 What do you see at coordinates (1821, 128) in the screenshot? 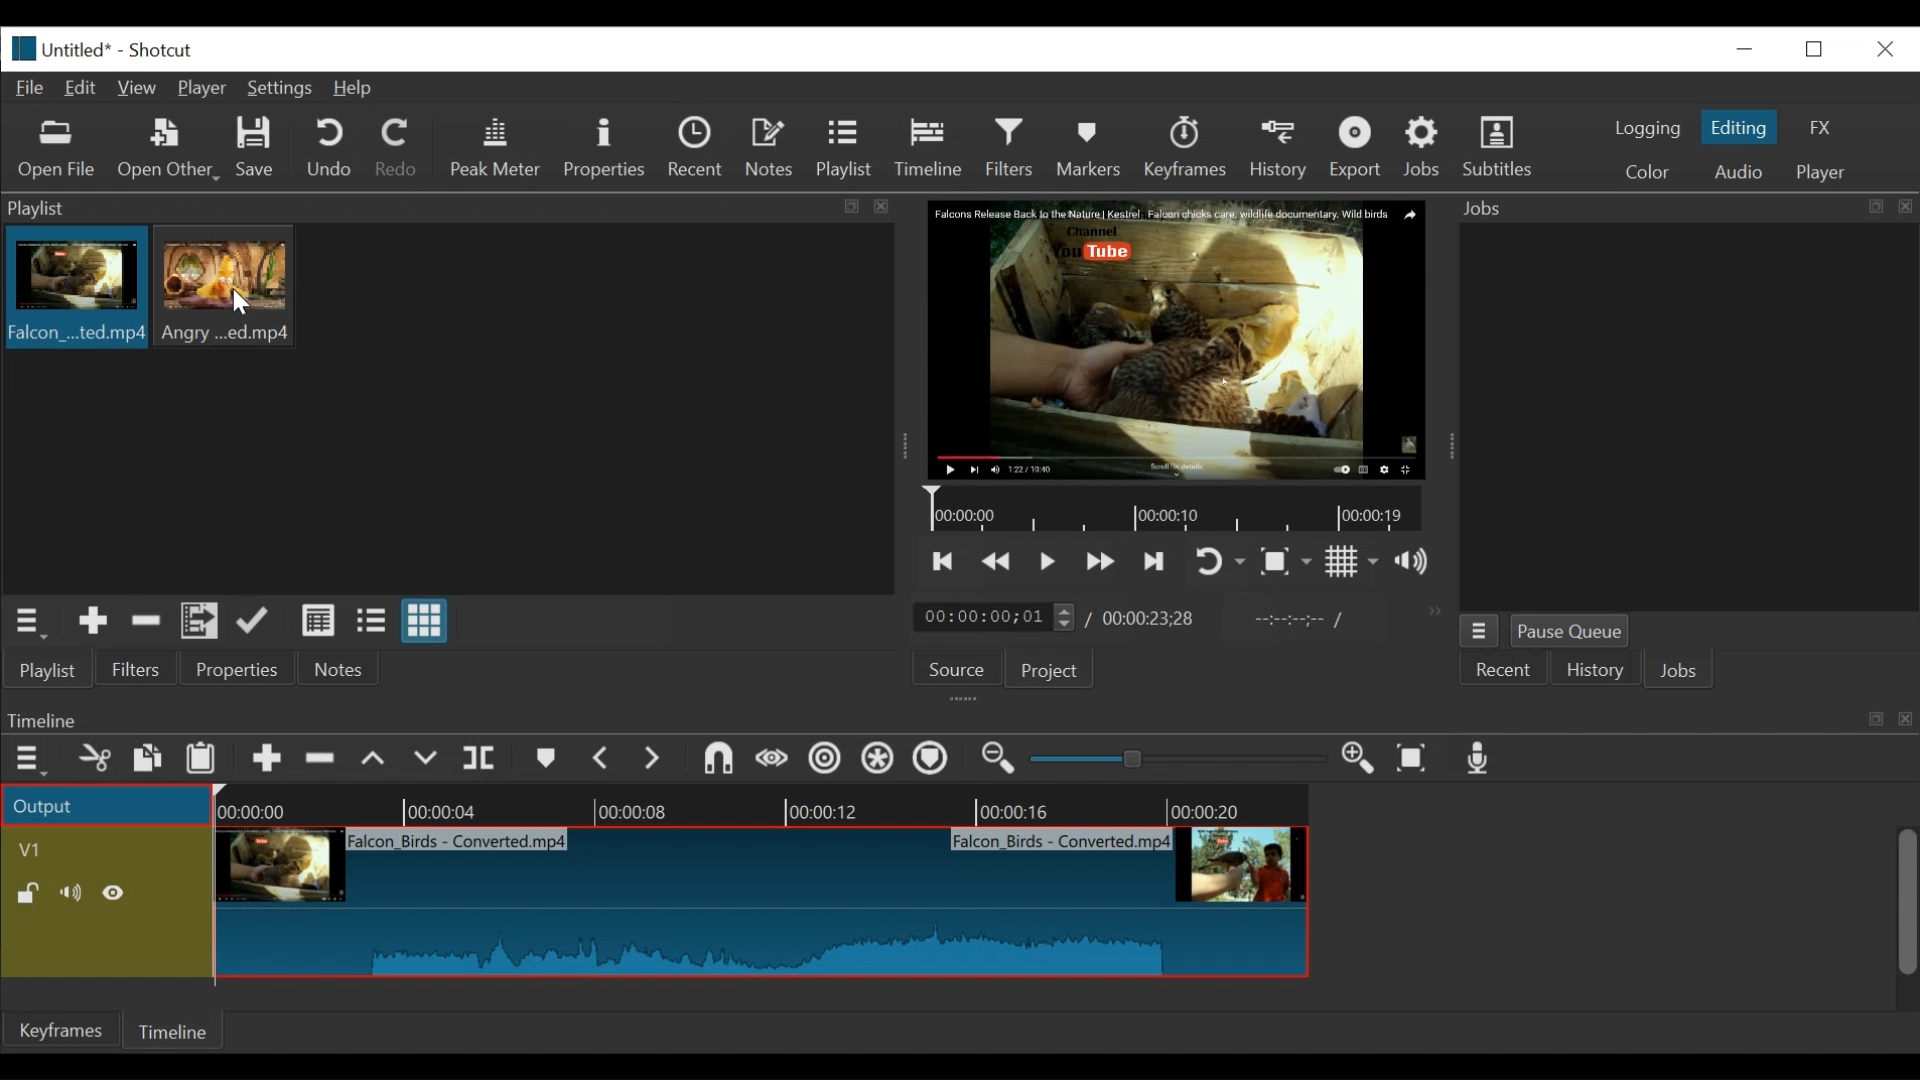
I see `FX` at bounding box center [1821, 128].